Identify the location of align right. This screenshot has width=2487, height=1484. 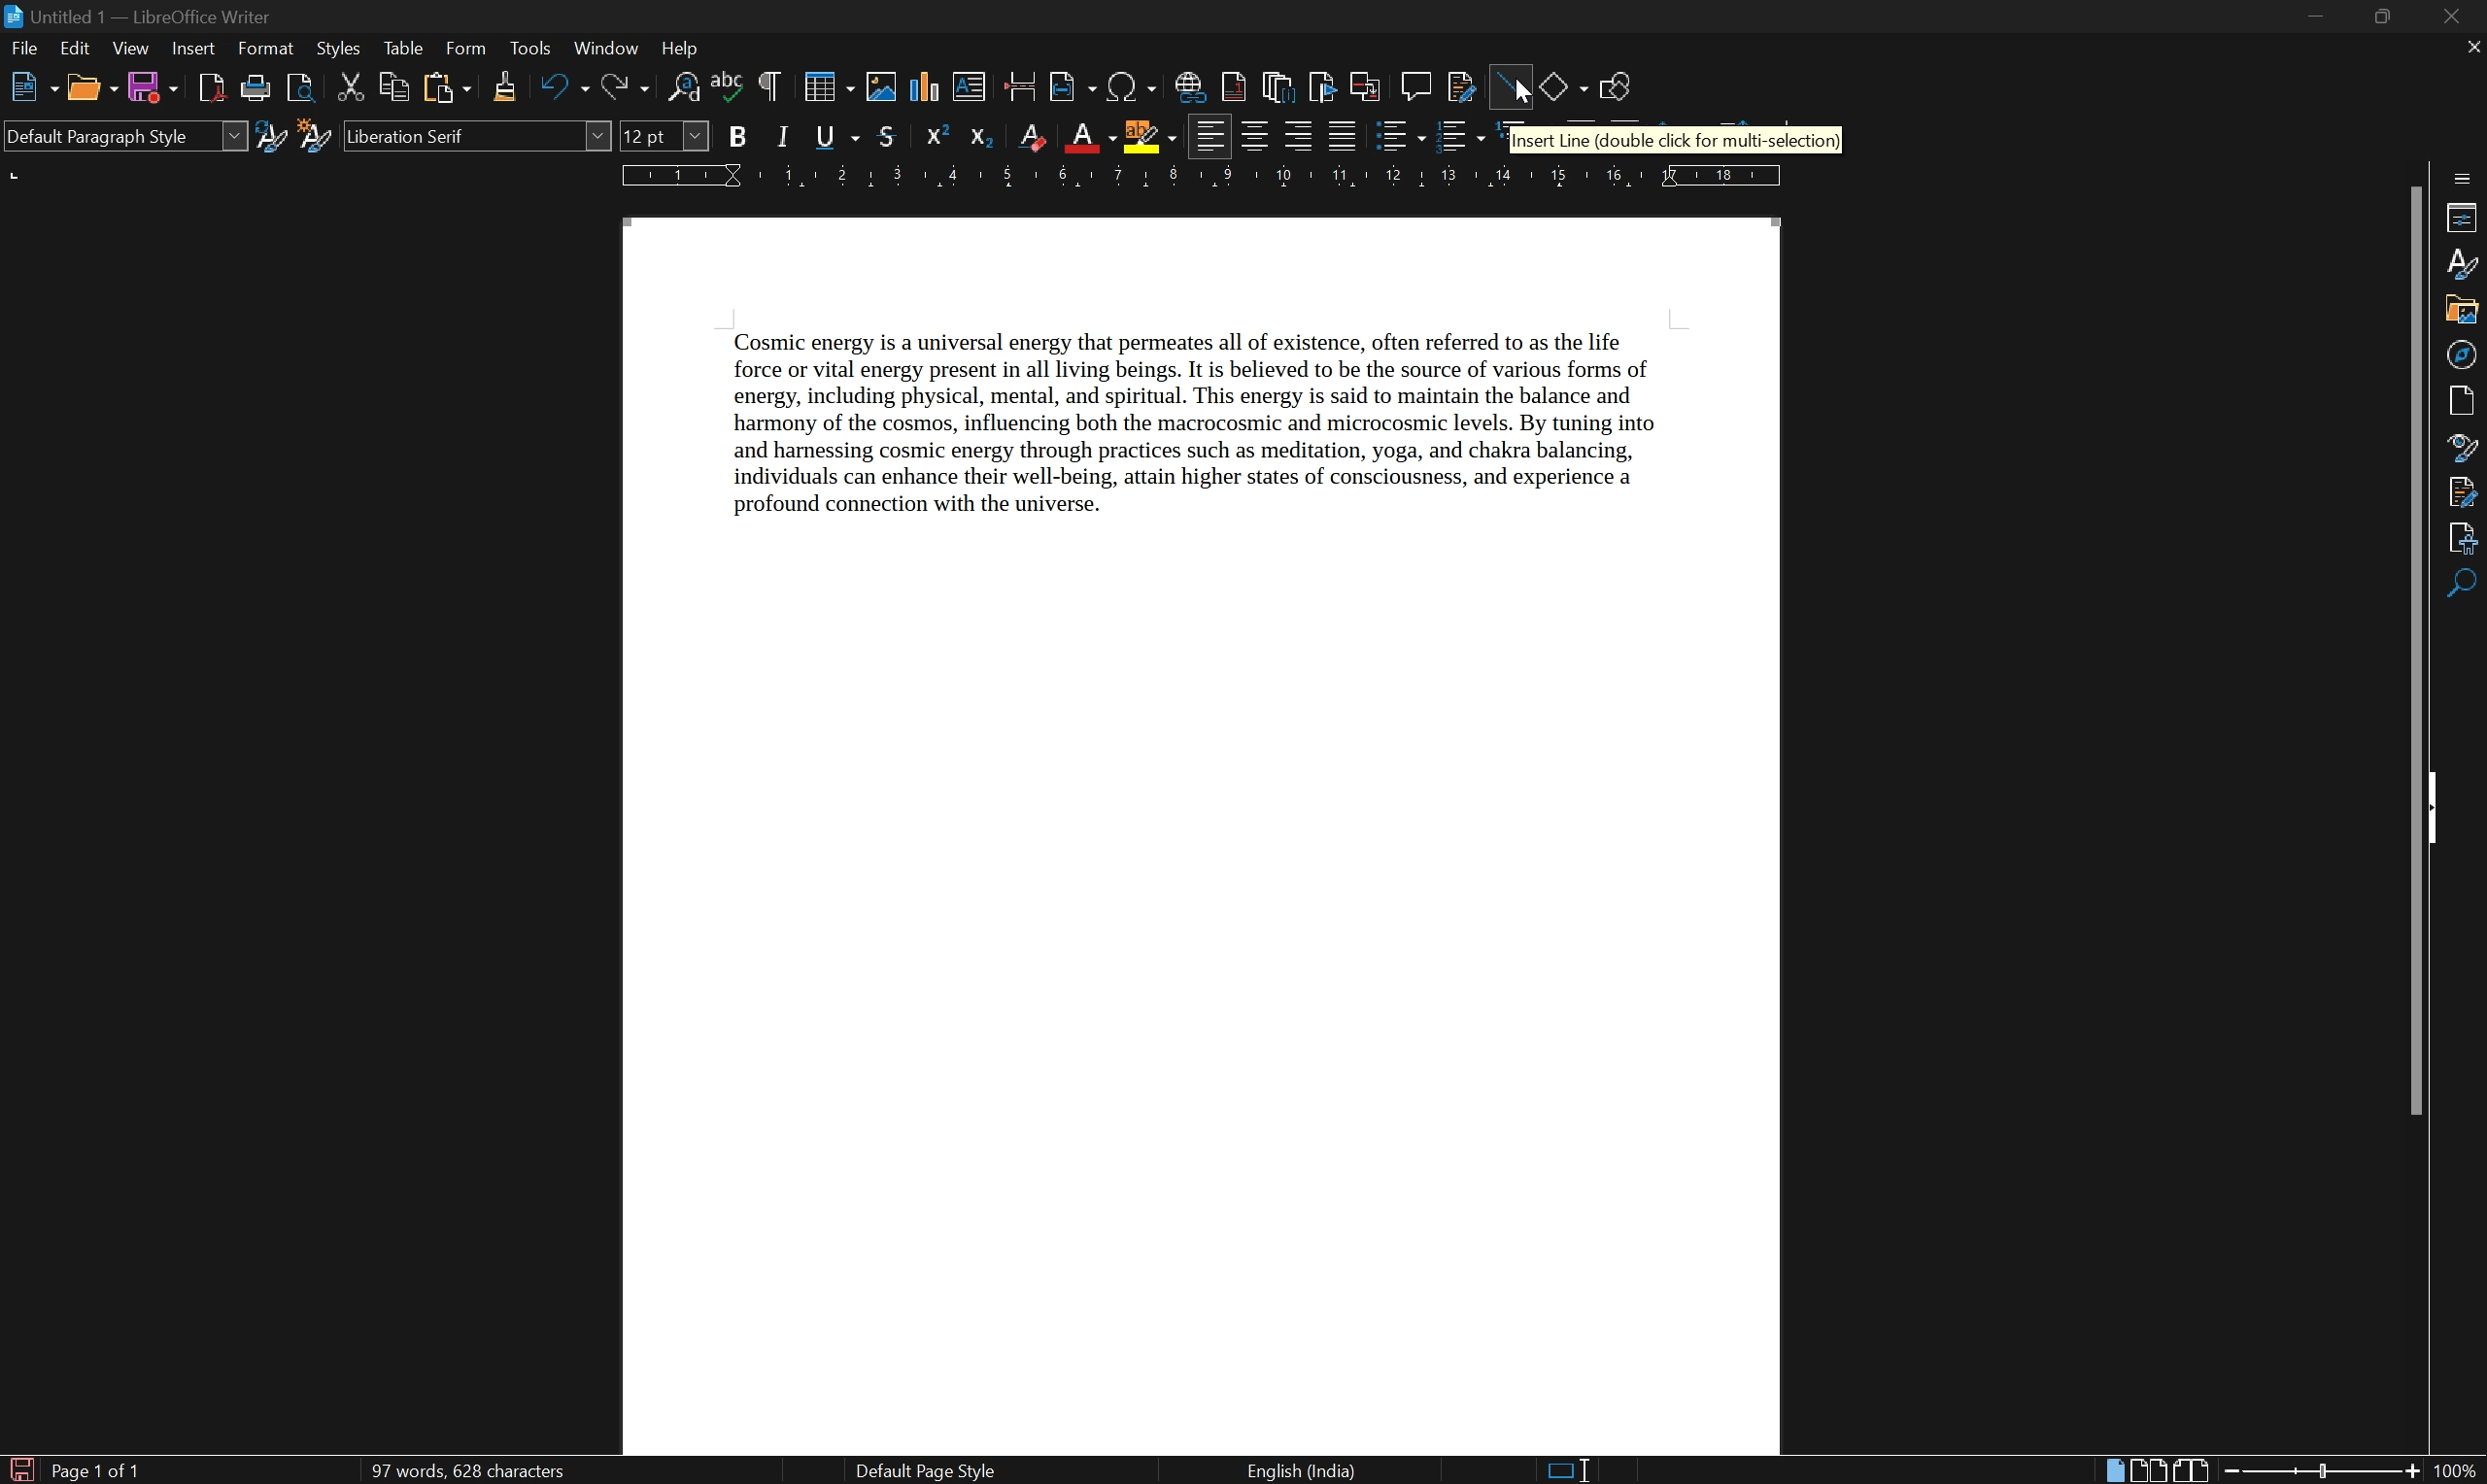
(1301, 137).